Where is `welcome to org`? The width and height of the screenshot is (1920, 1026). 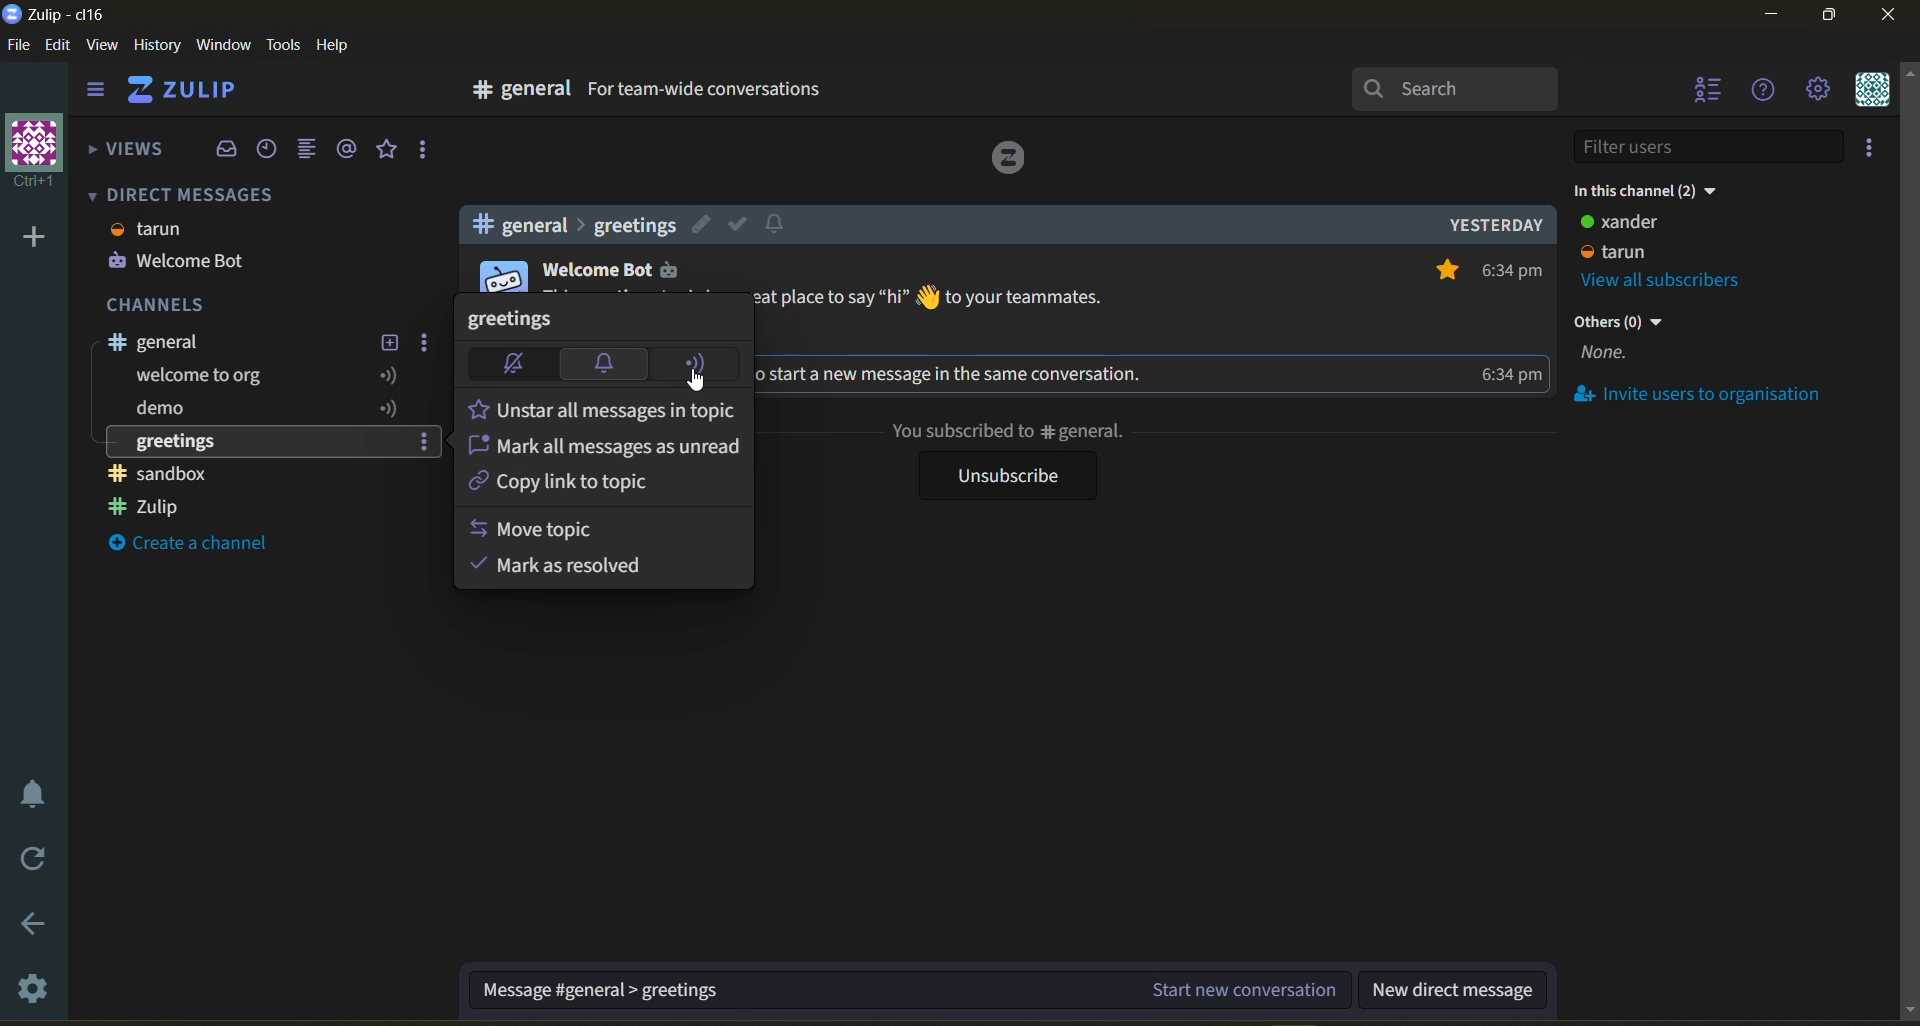 welcome to org is located at coordinates (205, 377).